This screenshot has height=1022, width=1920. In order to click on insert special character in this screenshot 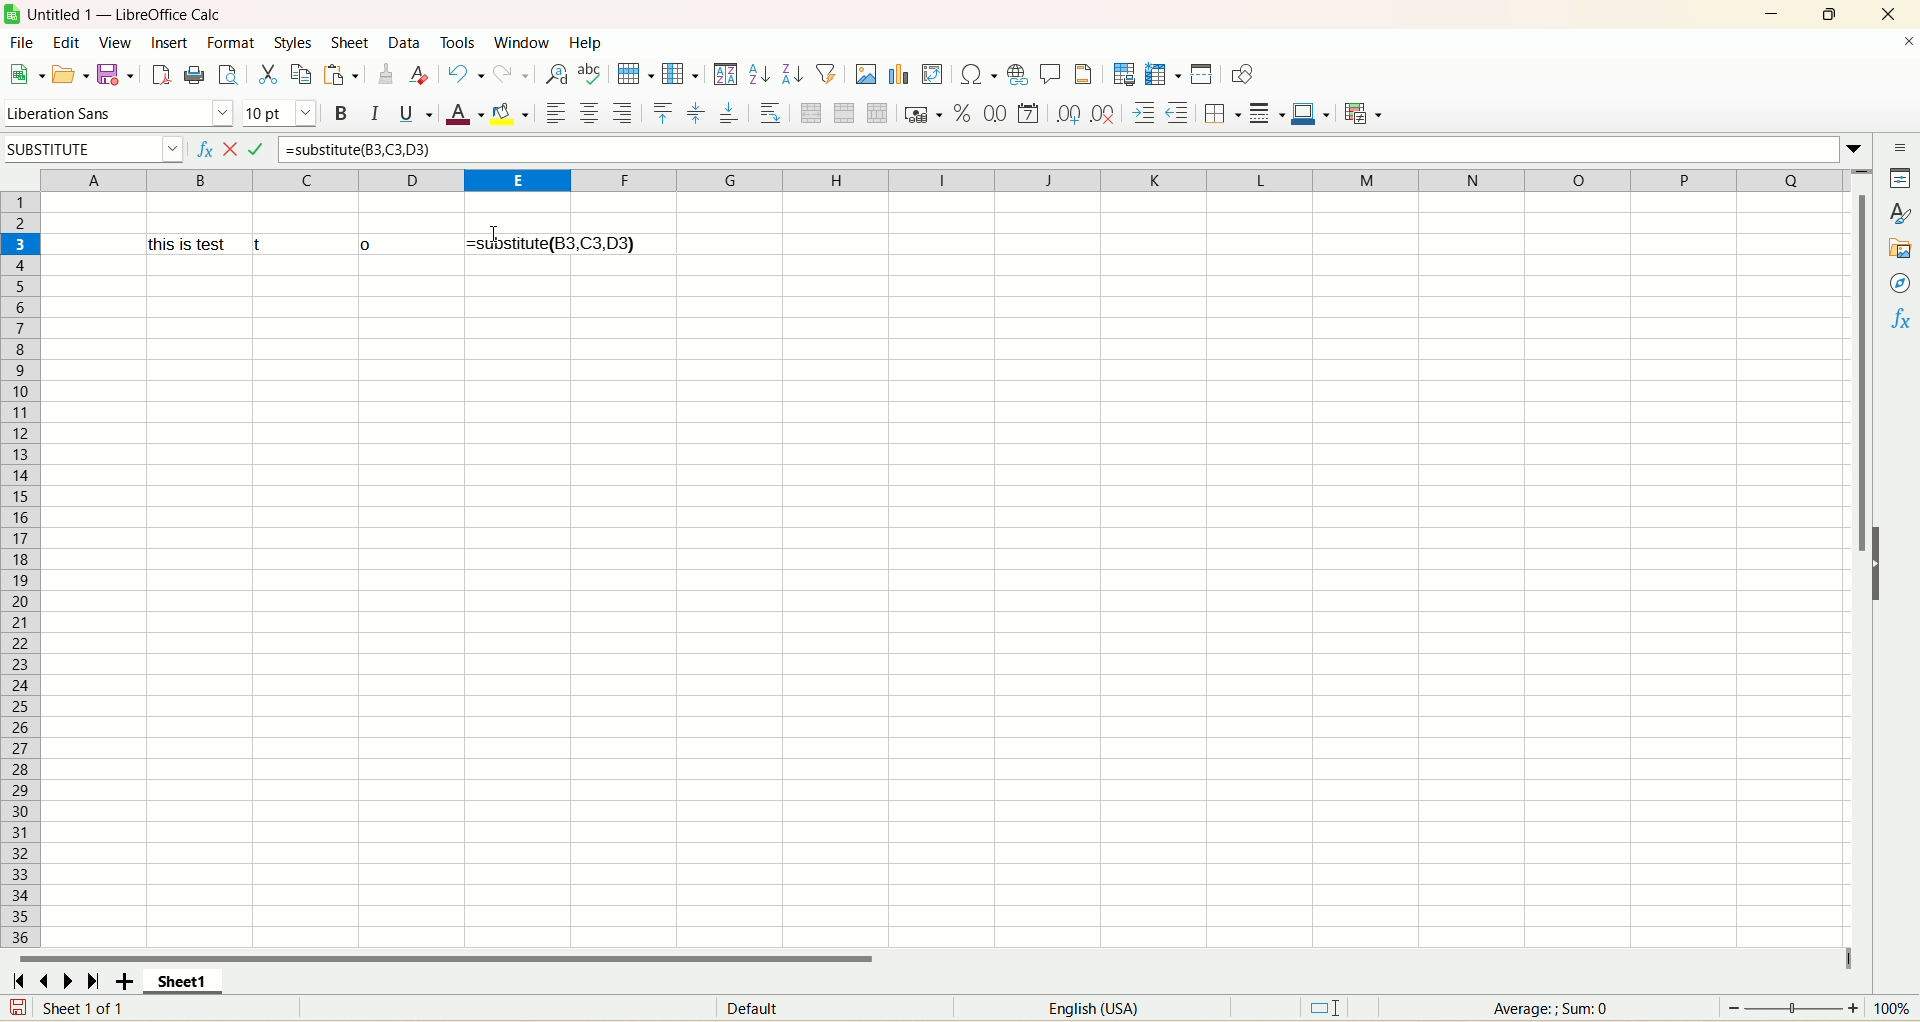, I will do `click(980, 75)`.